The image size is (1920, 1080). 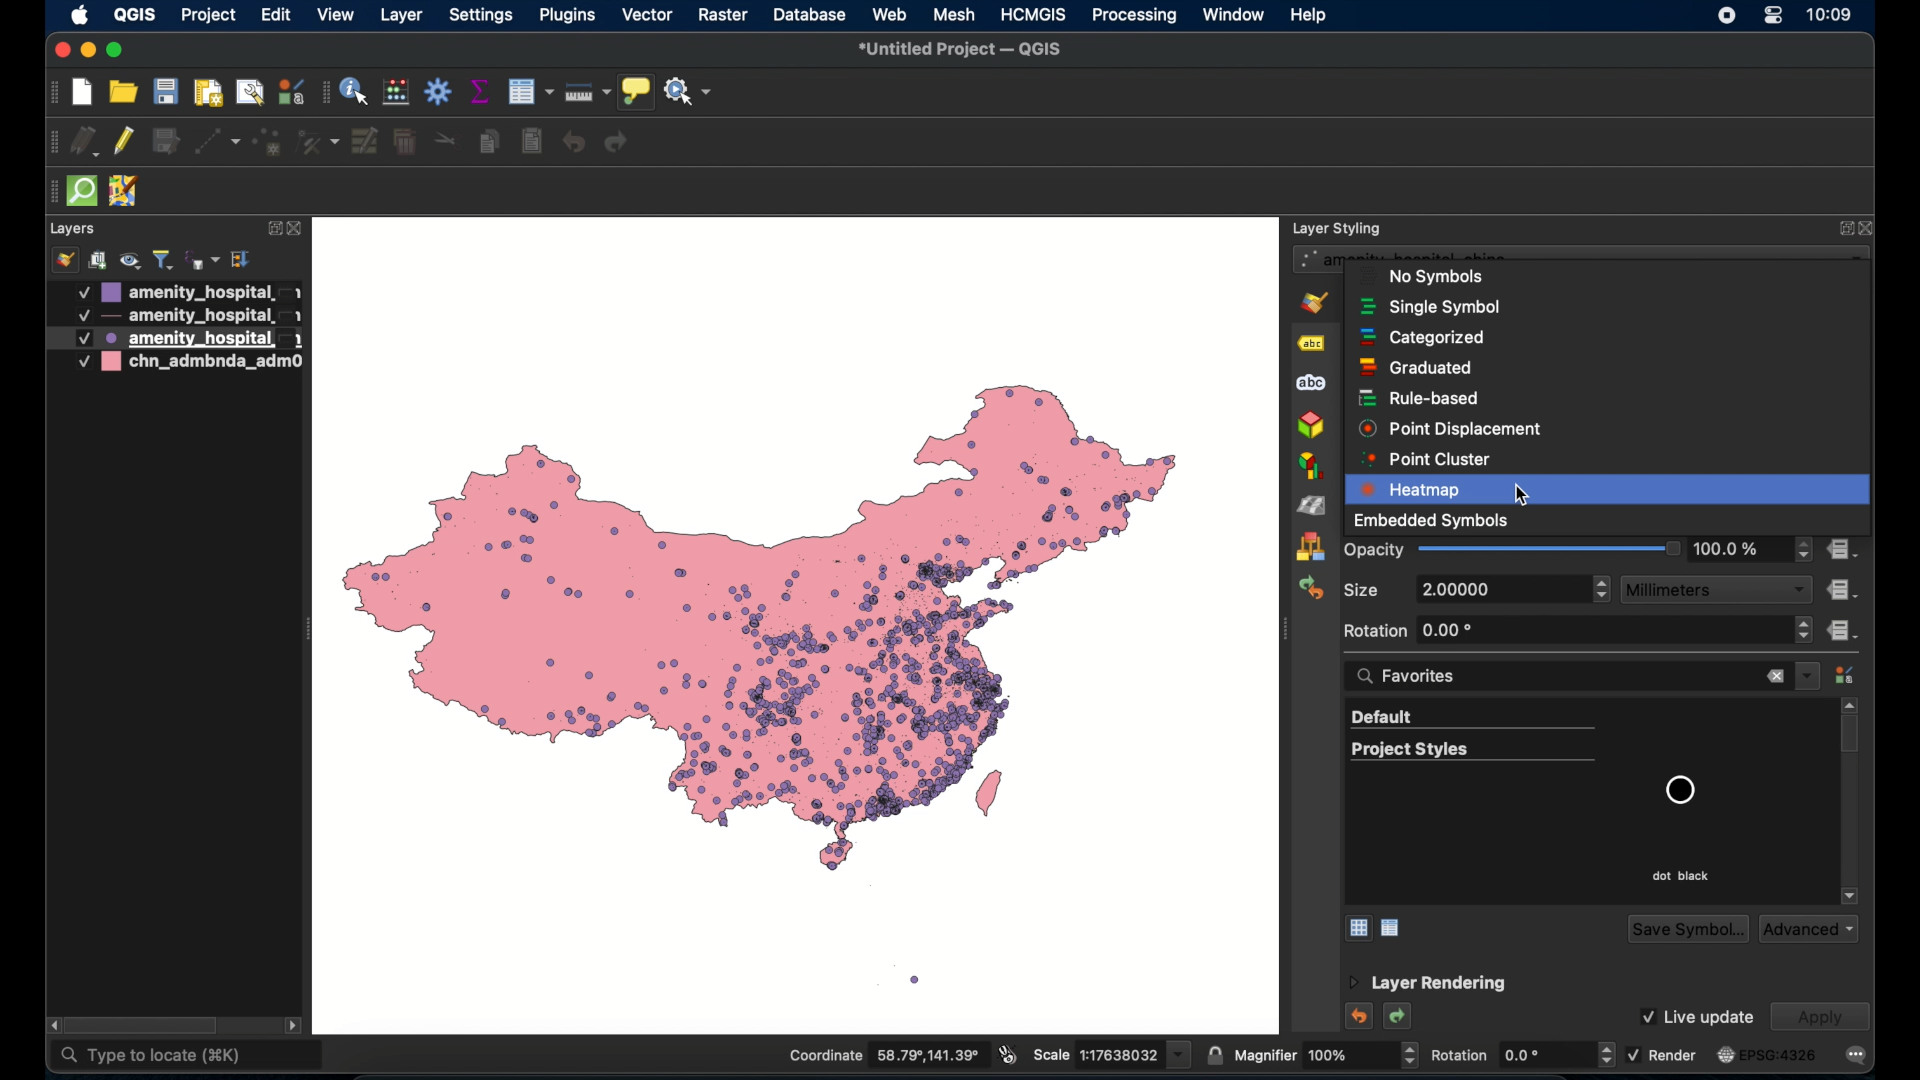 I want to click on current crs, so click(x=1765, y=1055).